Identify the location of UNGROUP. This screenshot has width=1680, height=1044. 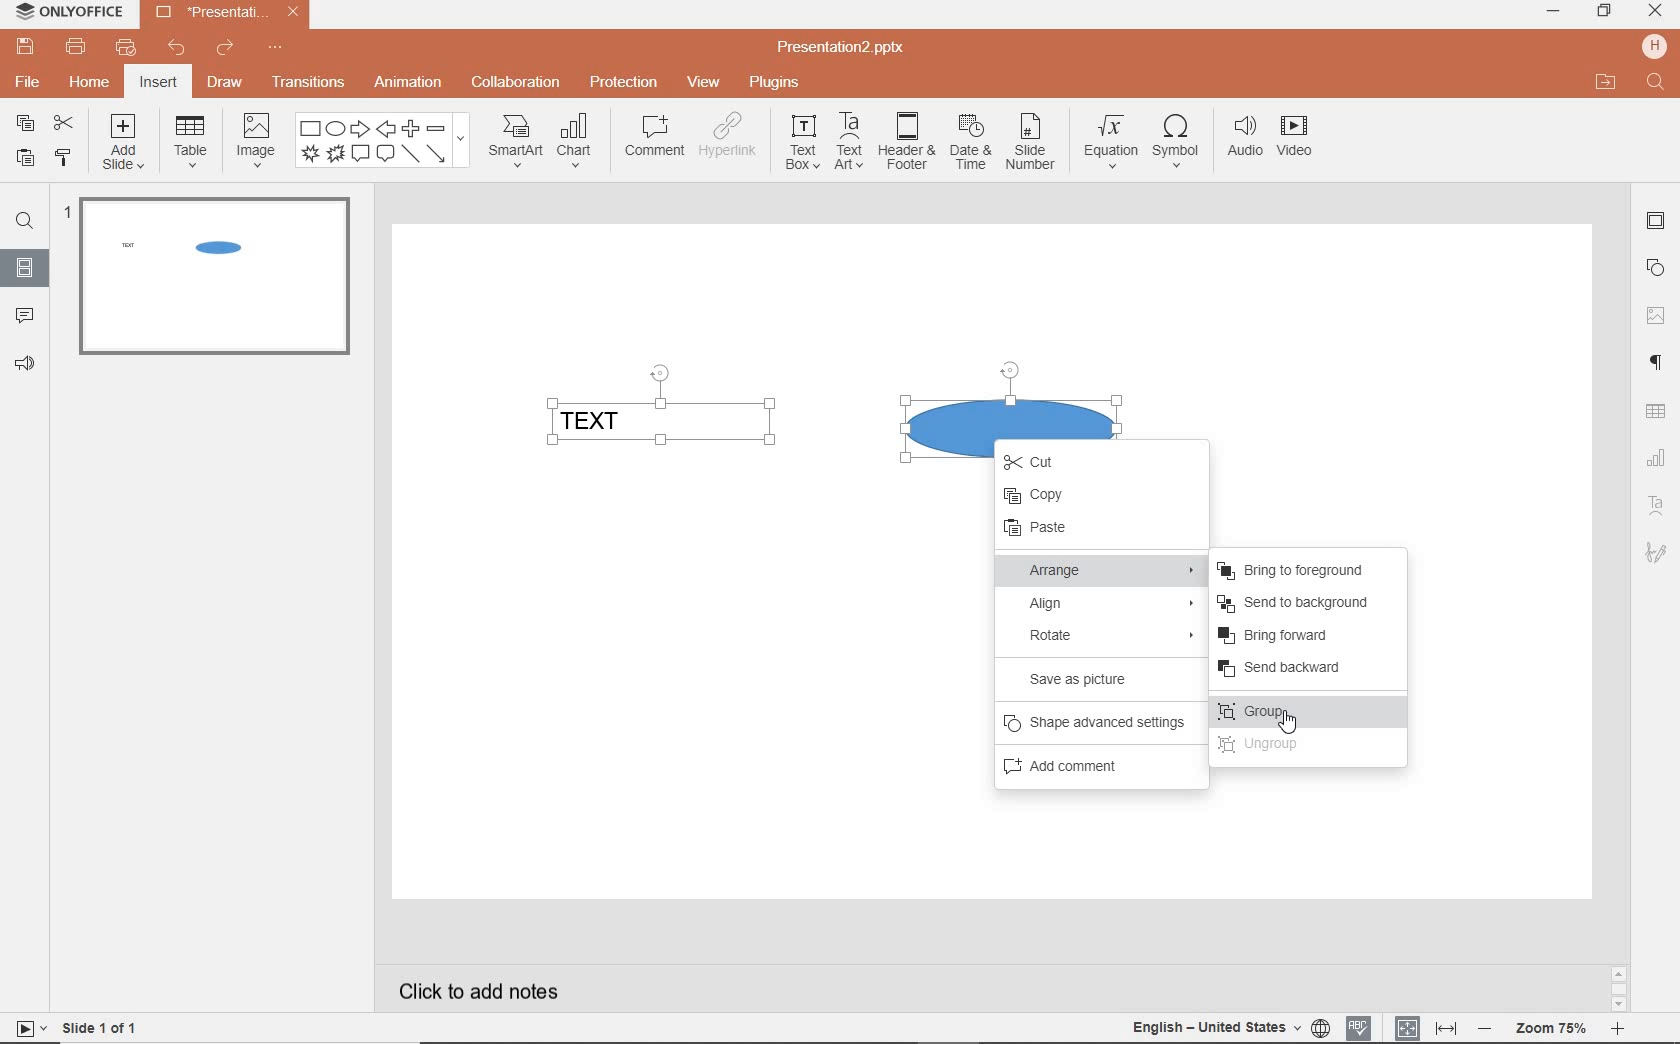
(1306, 746).